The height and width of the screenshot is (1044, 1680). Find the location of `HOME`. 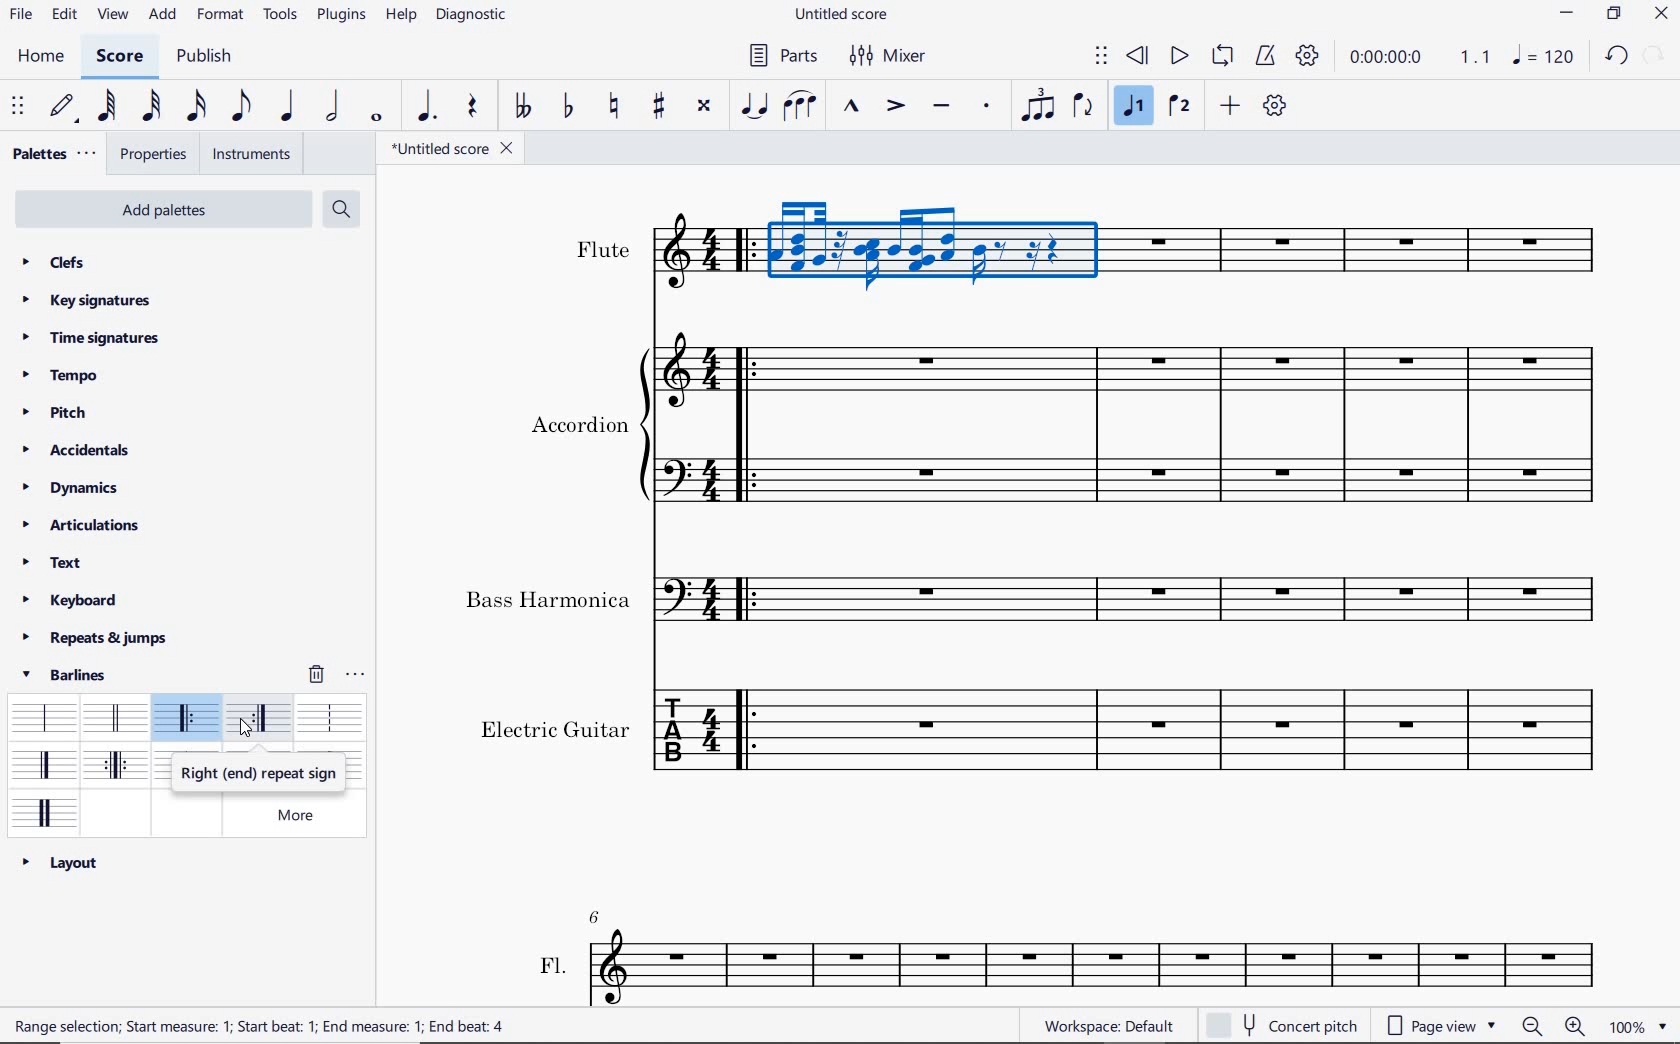

HOME is located at coordinates (42, 59).